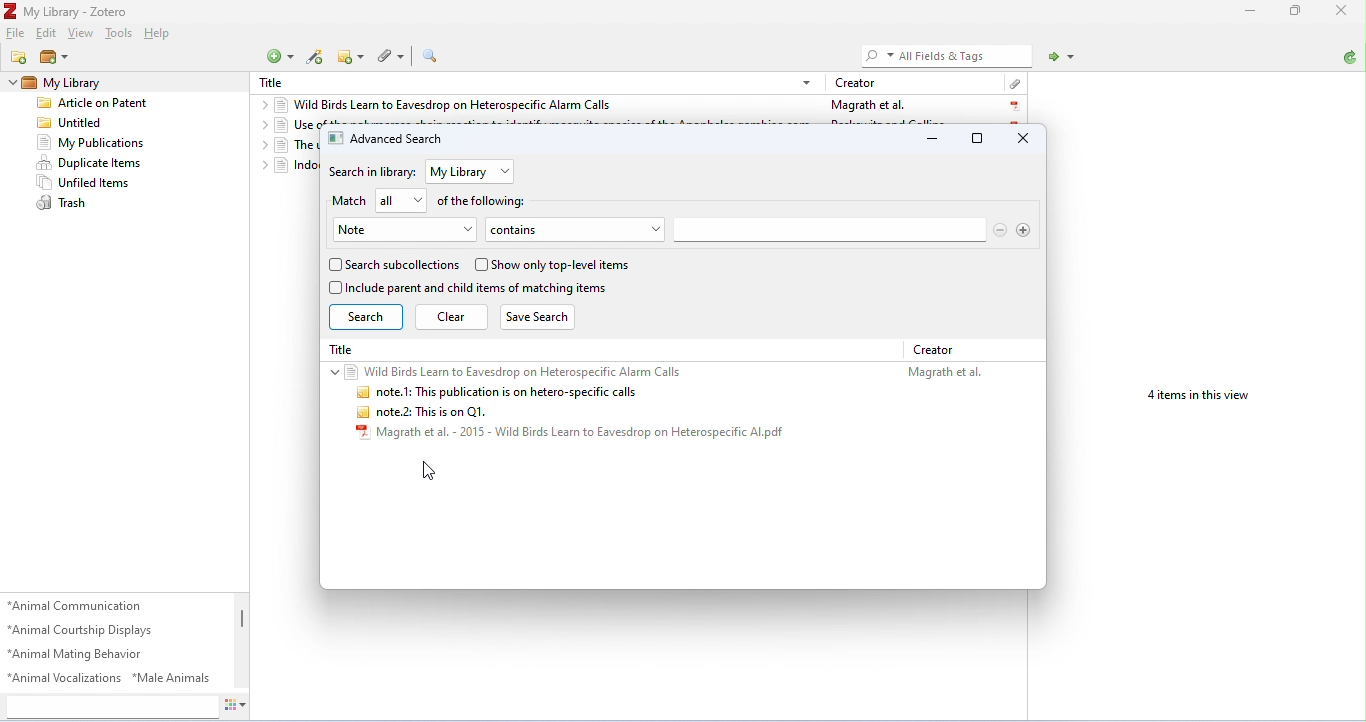  What do you see at coordinates (351, 56) in the screenshot?
I see `new note` at bounding box center [351, 56].